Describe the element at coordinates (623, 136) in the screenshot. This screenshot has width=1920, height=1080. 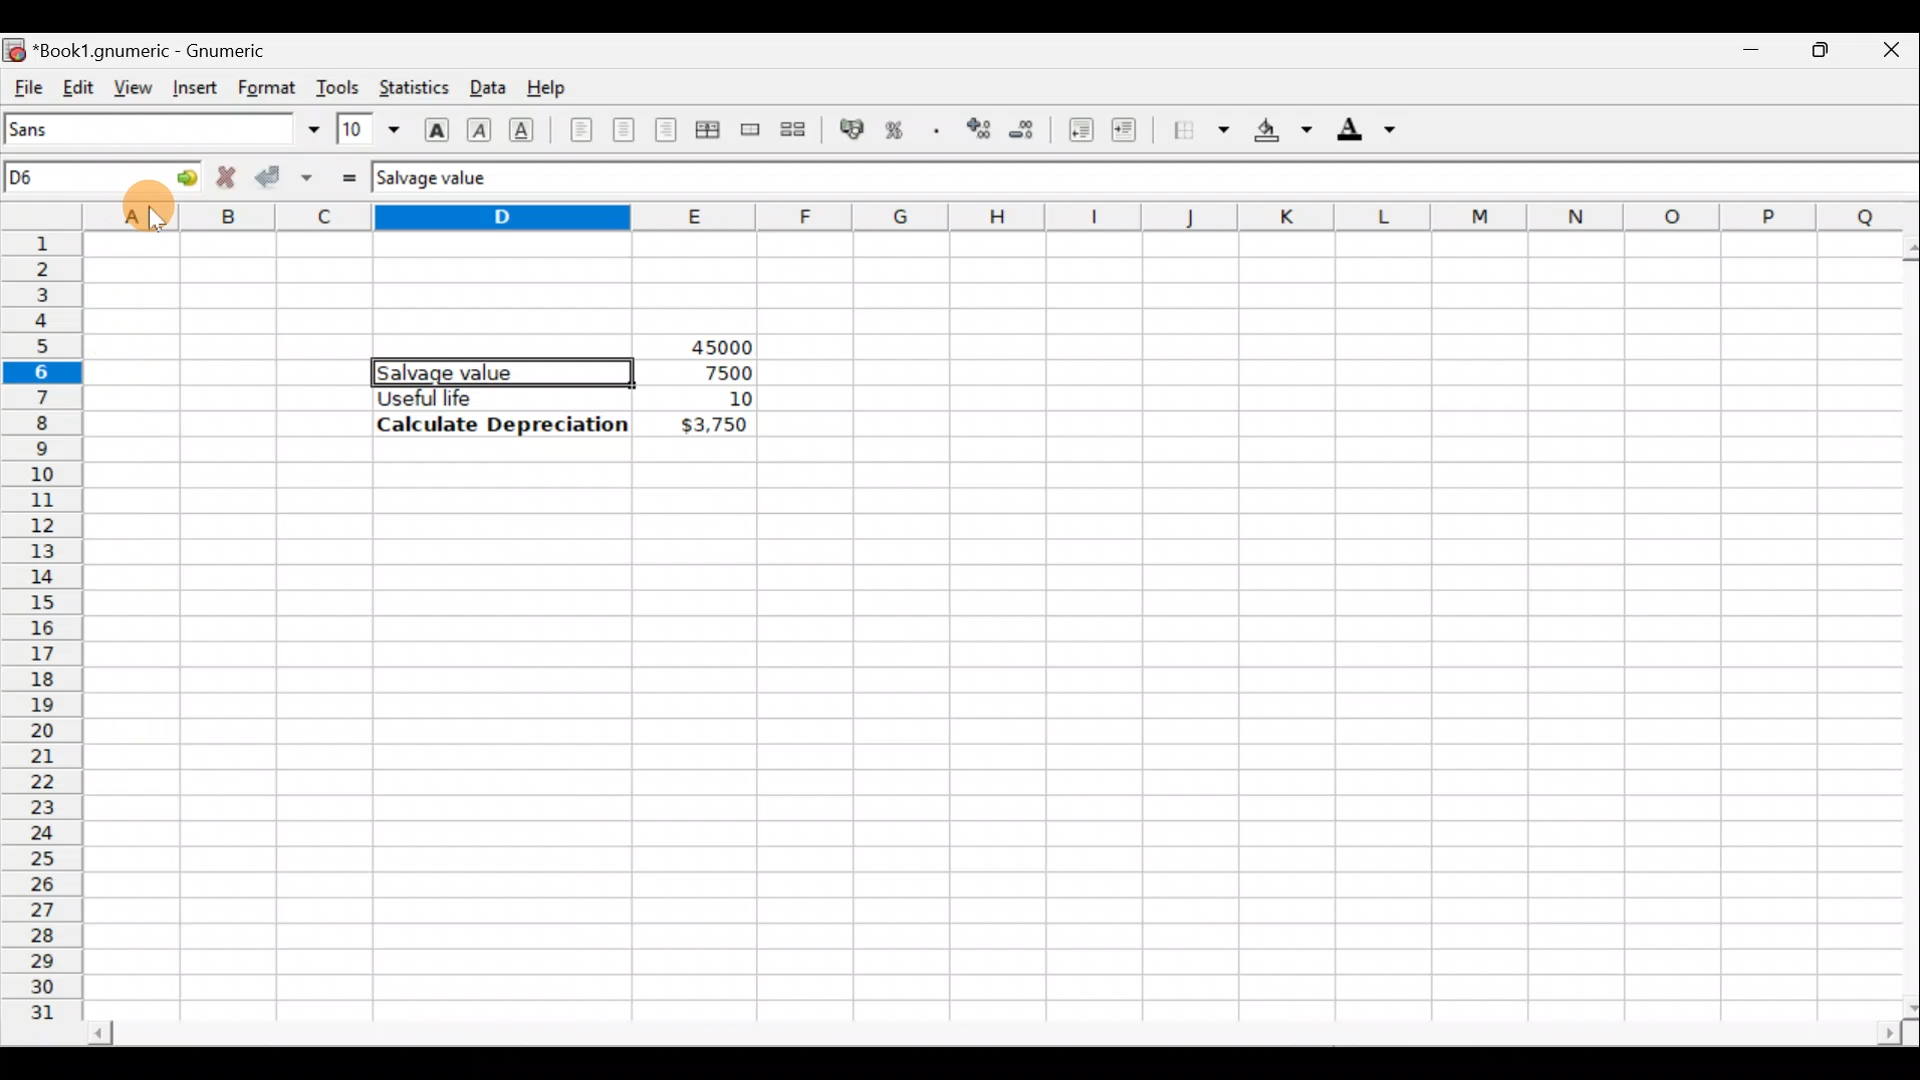
I see `Centre horizontally` at that location.